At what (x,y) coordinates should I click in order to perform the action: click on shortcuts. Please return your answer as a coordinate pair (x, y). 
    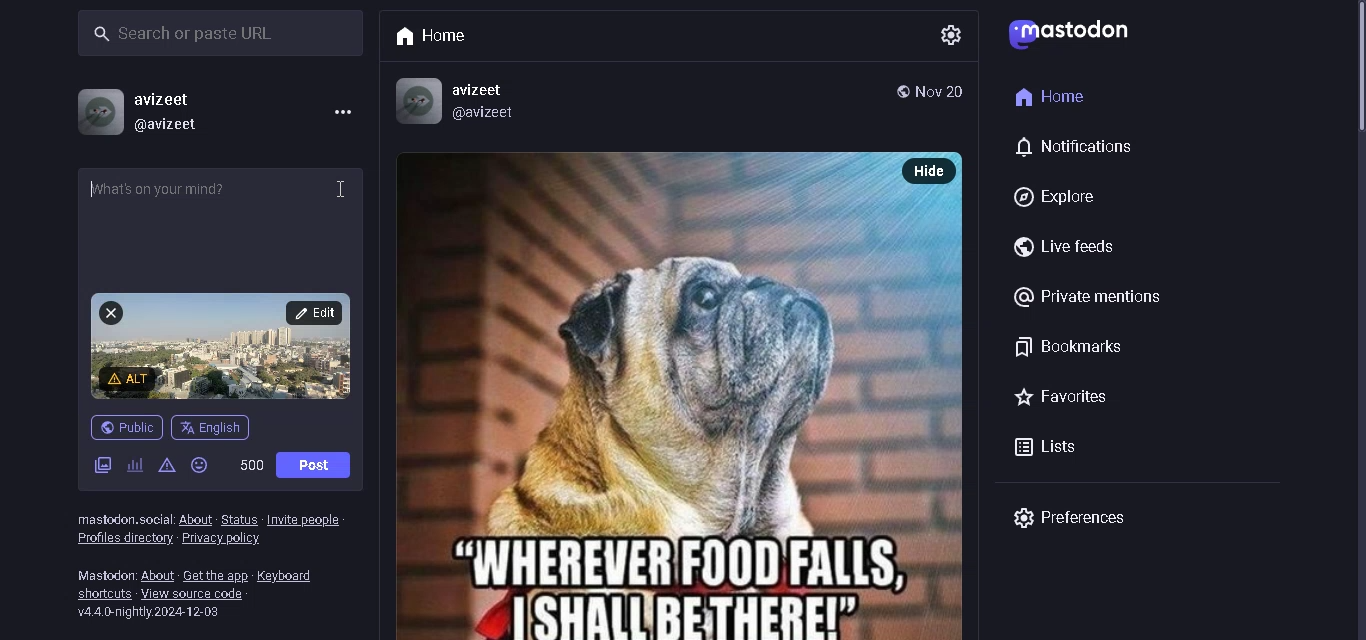
    Looking at the image, I should click on (103, 594).